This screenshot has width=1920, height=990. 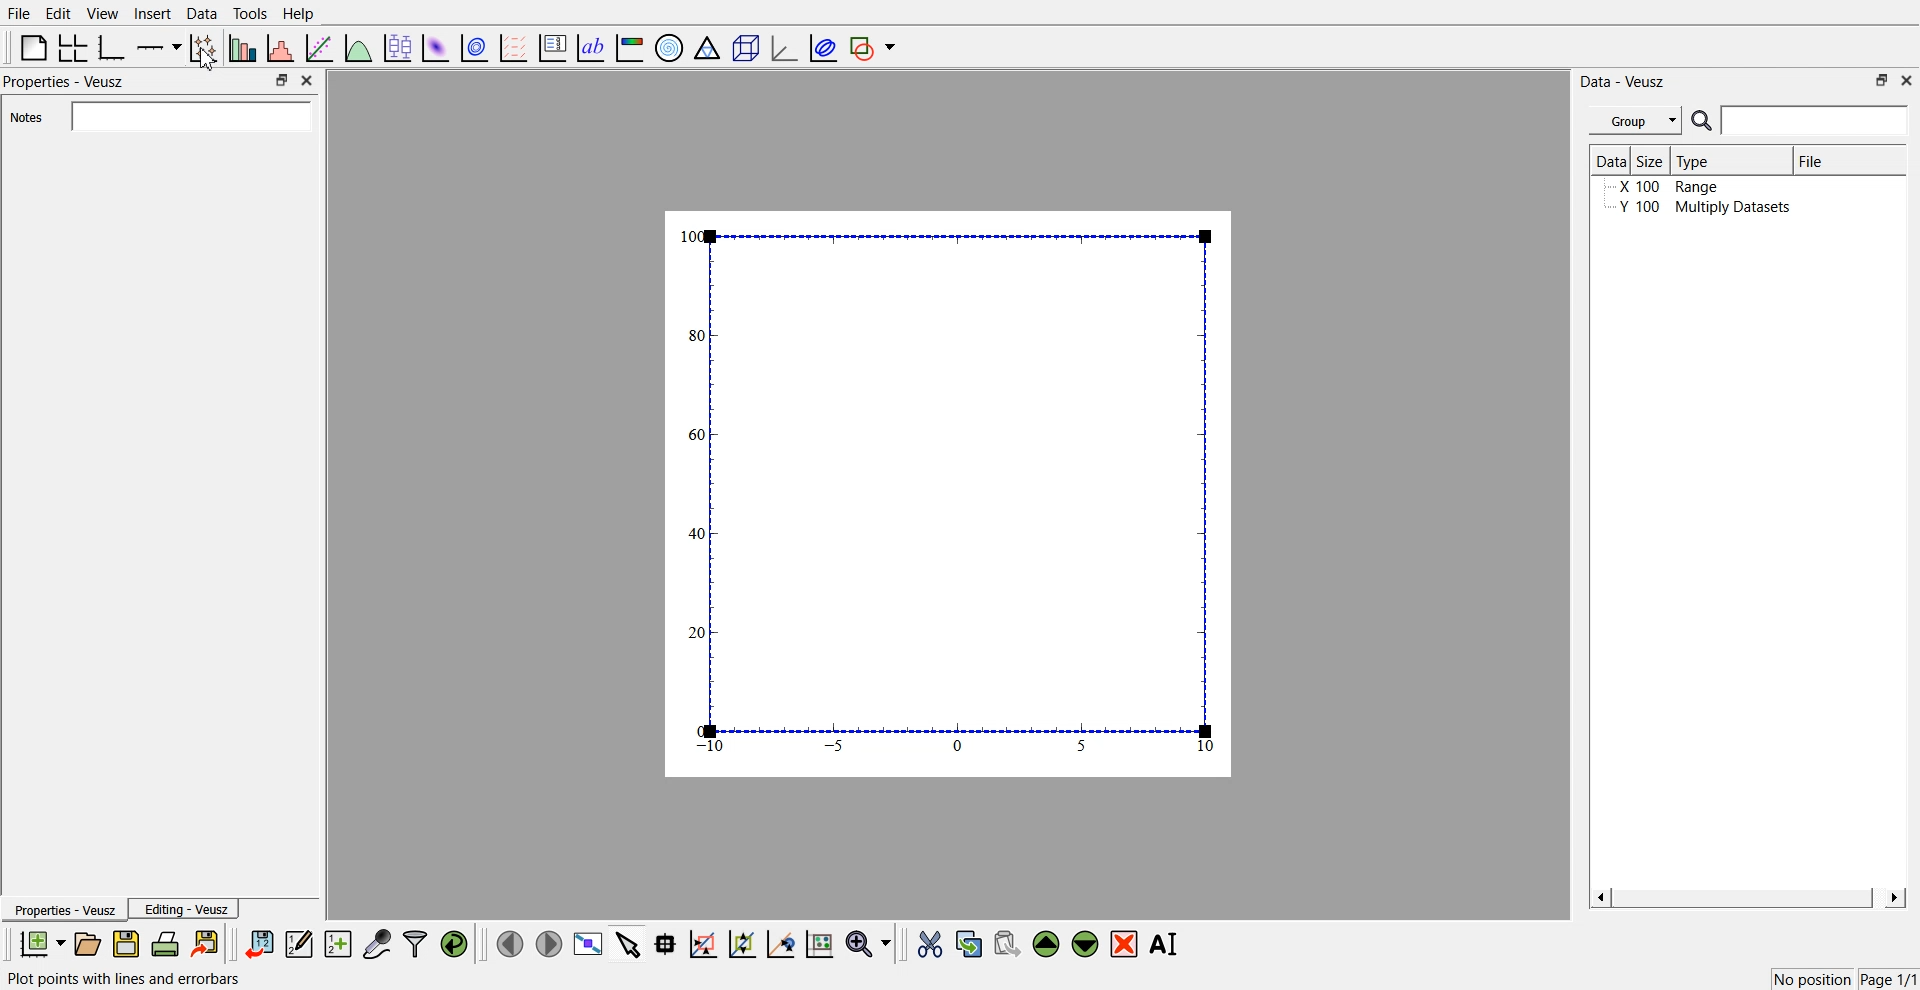 I want to click on remove the selected widgets, so click(x=1126, y=944).